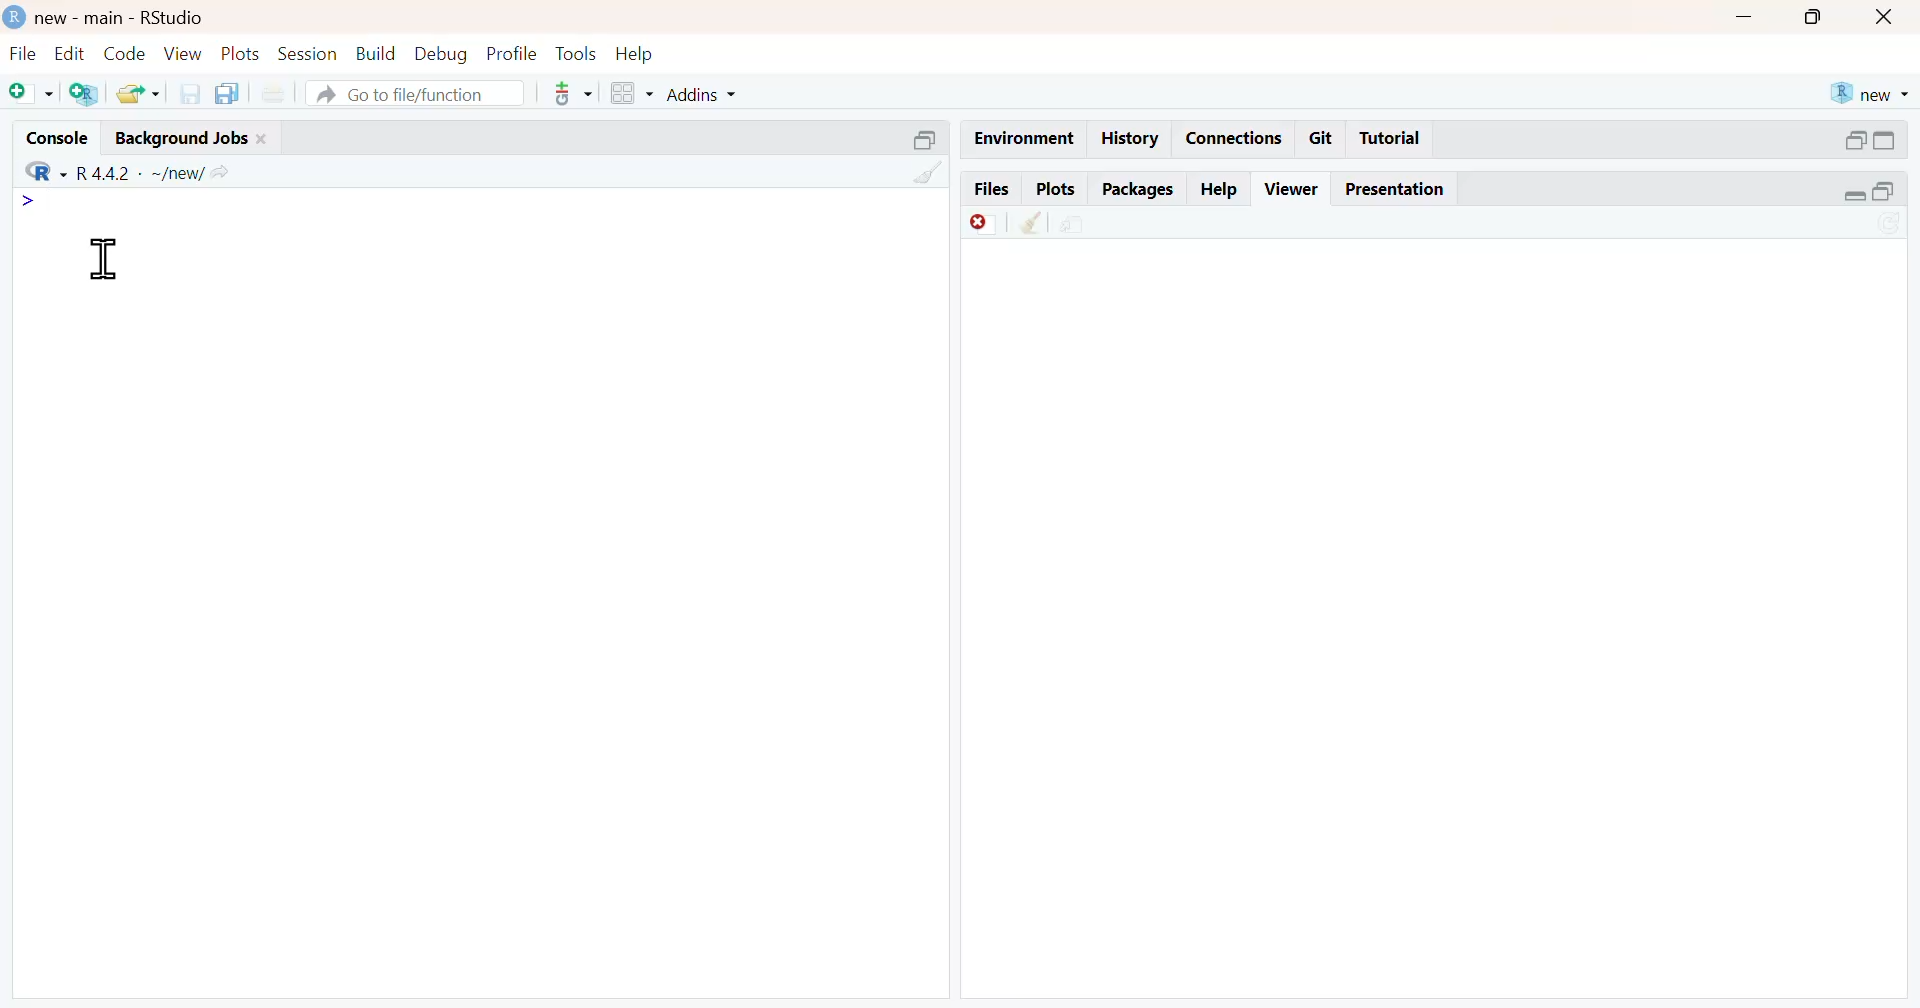  What do you see at coordinates (993, 189) in the screenshot?
I see `files` at bounding box center [993, 189].